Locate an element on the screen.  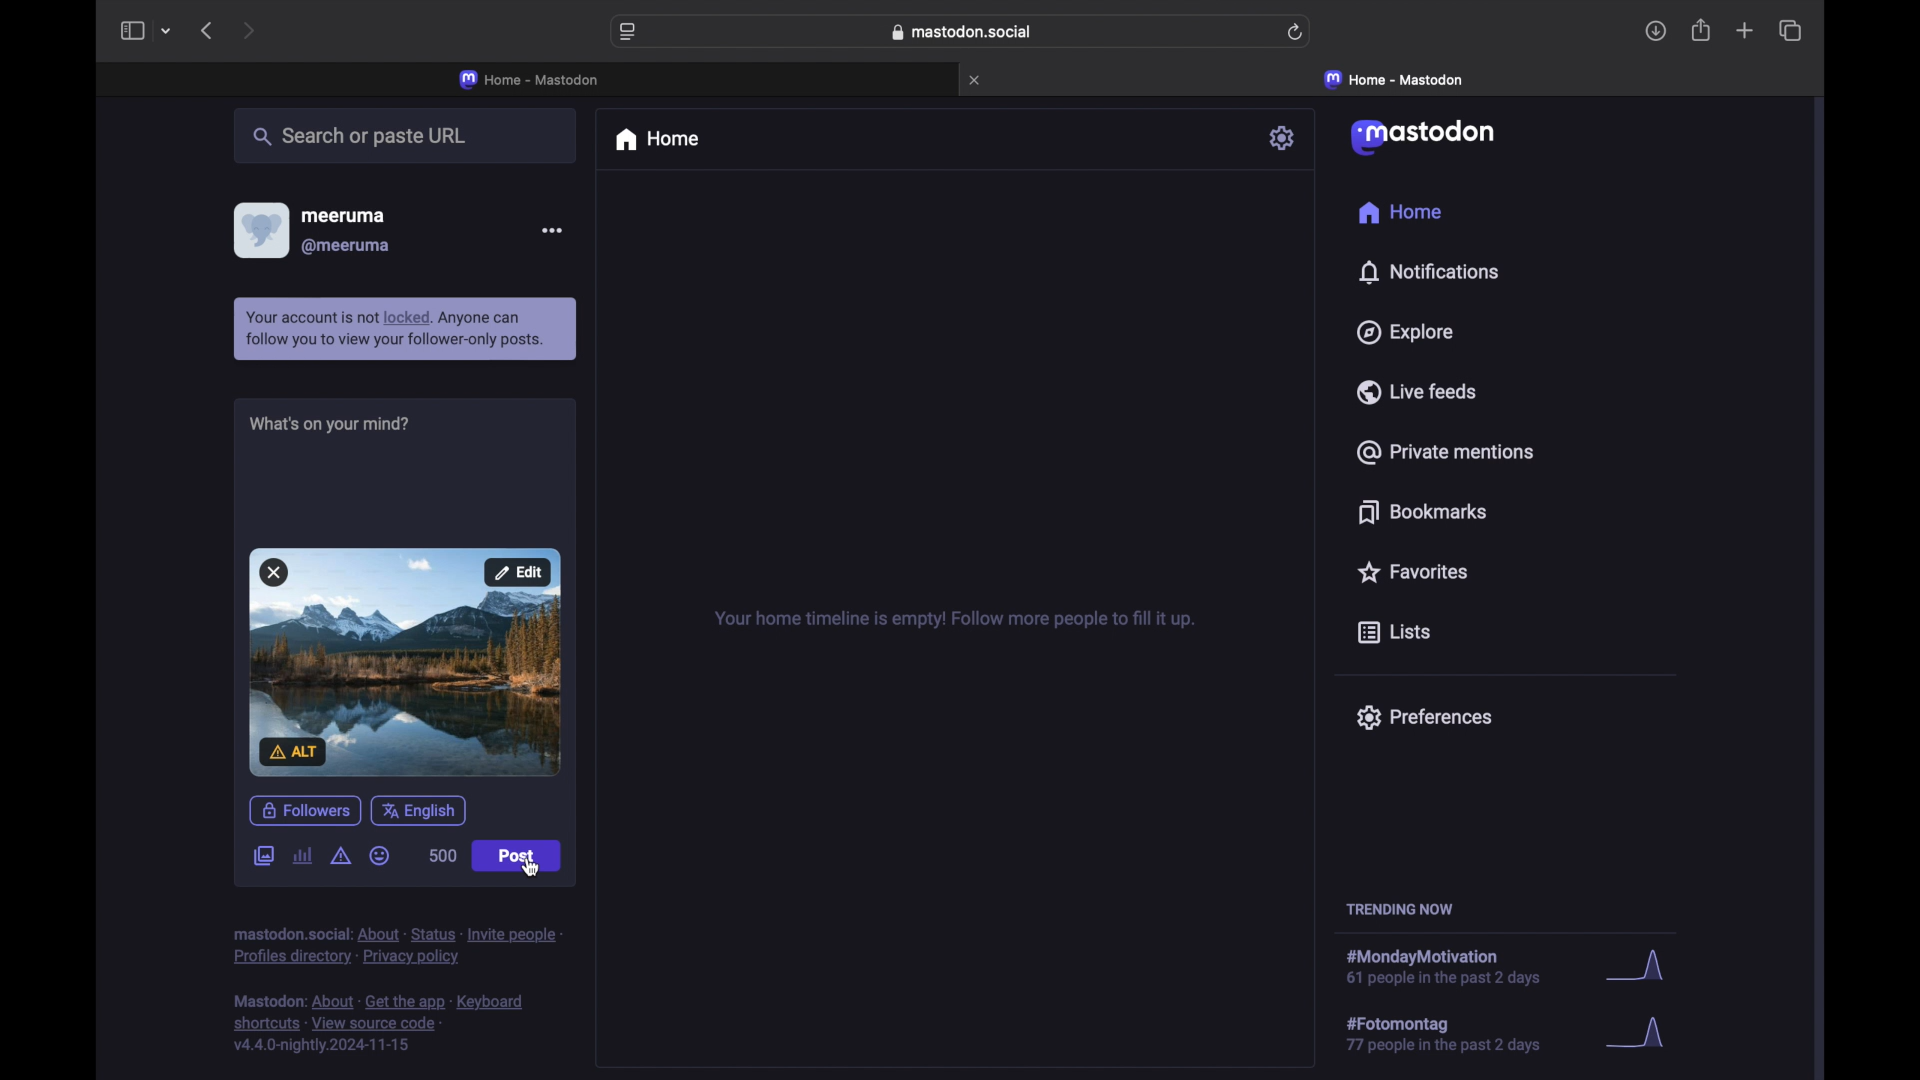
more options is located at coordinates (552, 229).